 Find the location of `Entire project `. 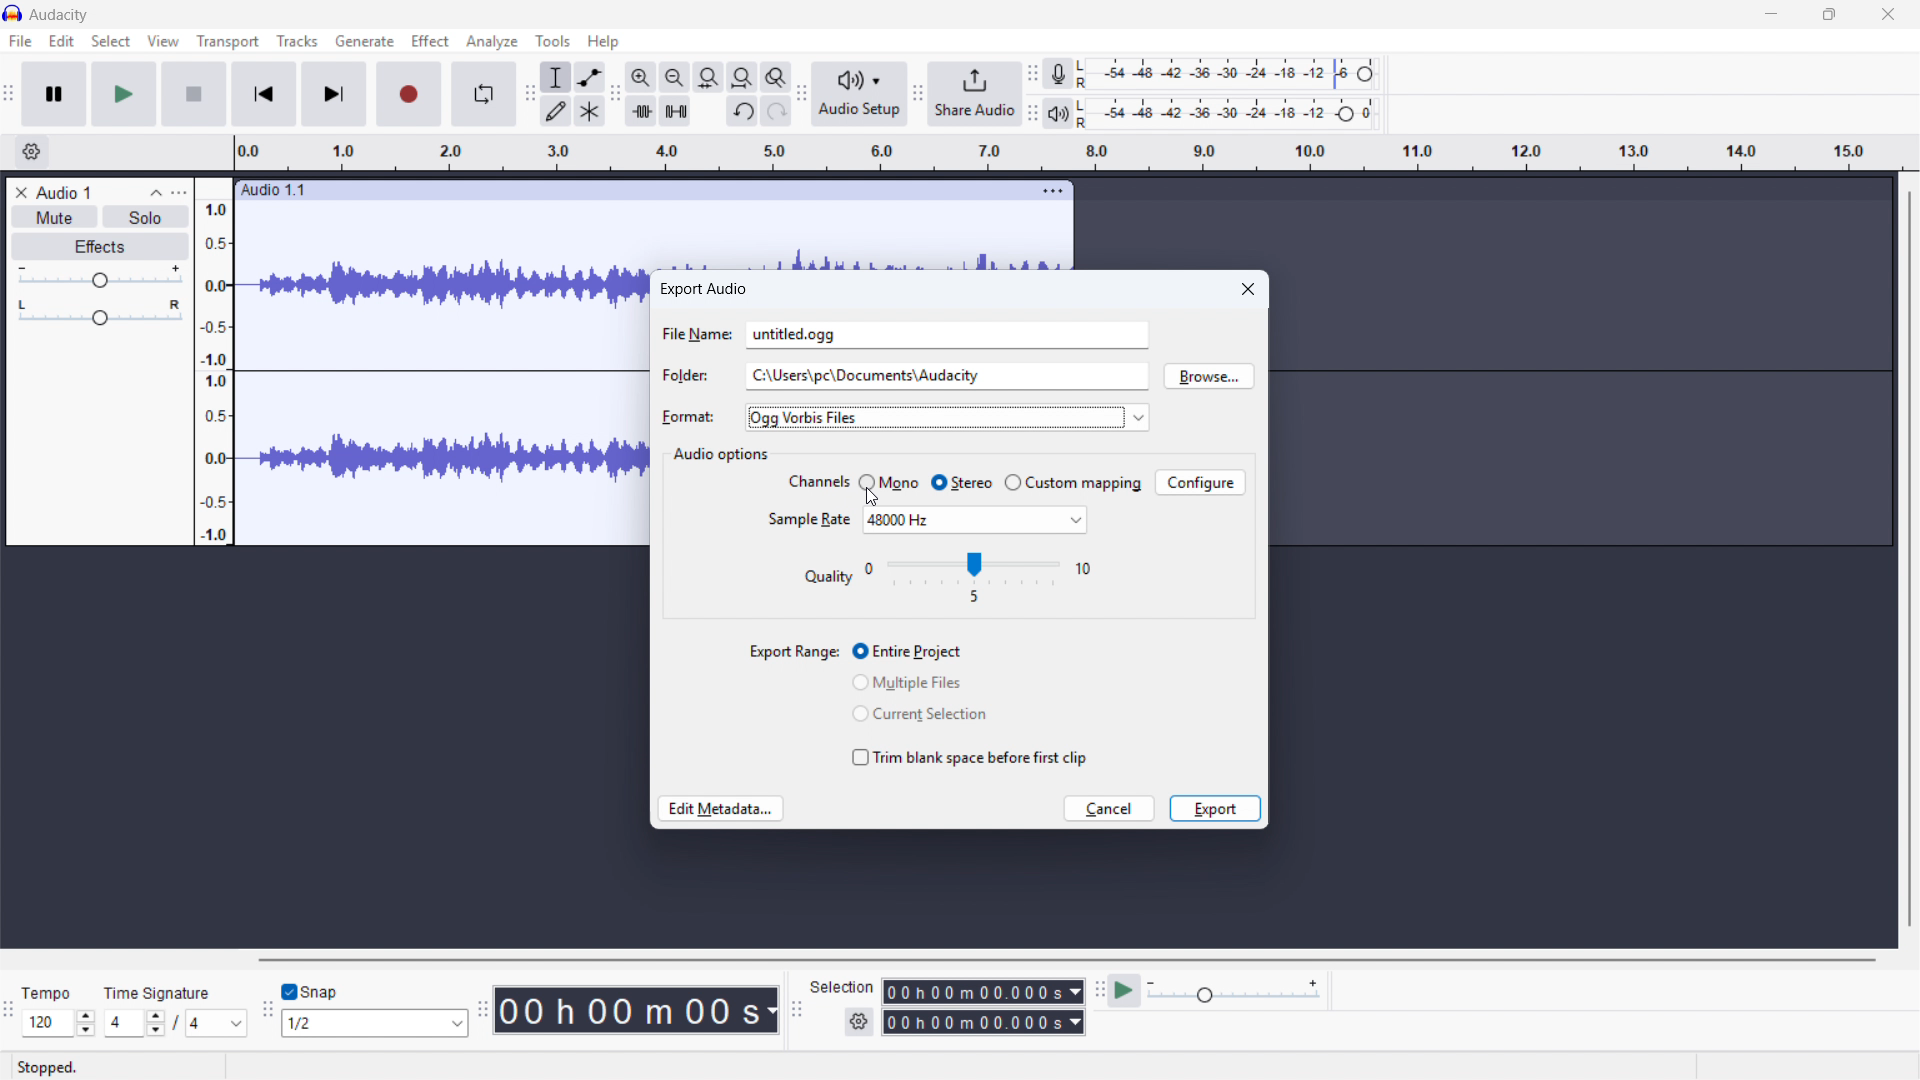

Entire project  is located at coordinates (908, 651).